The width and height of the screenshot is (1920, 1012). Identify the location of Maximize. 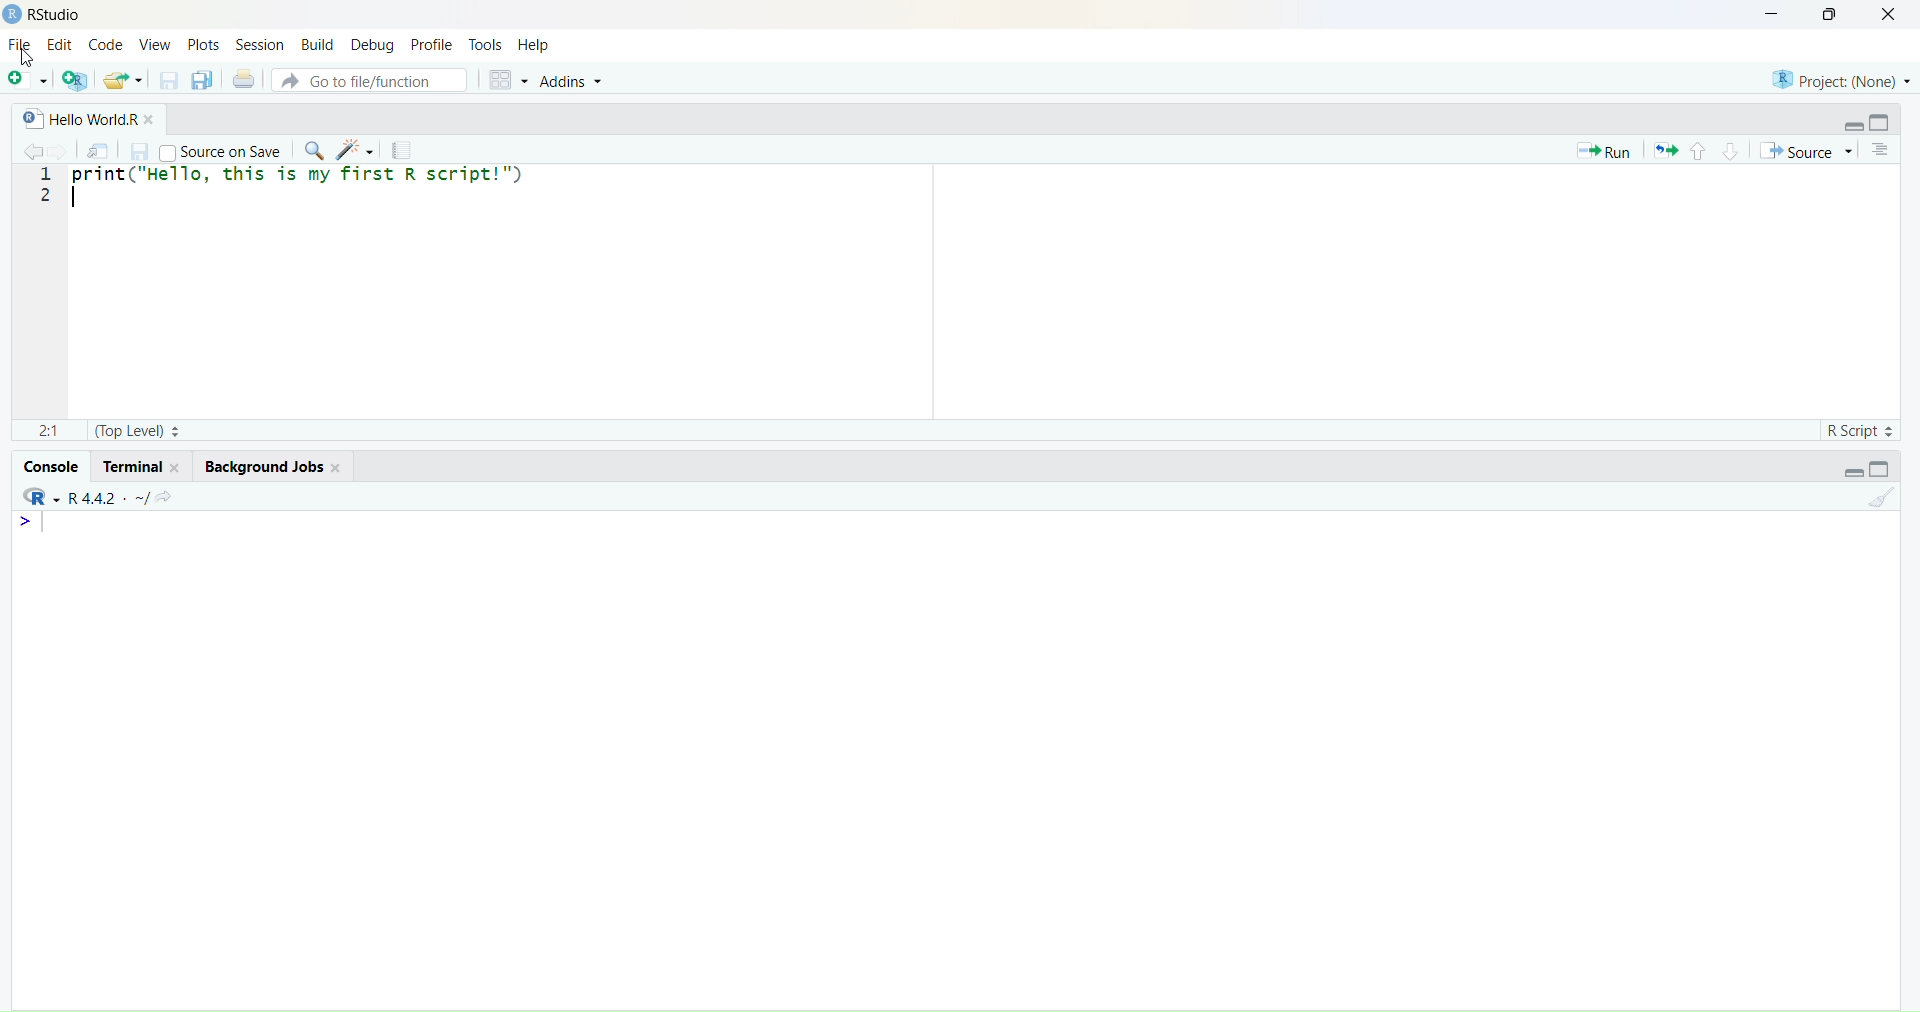
(1884, 122).